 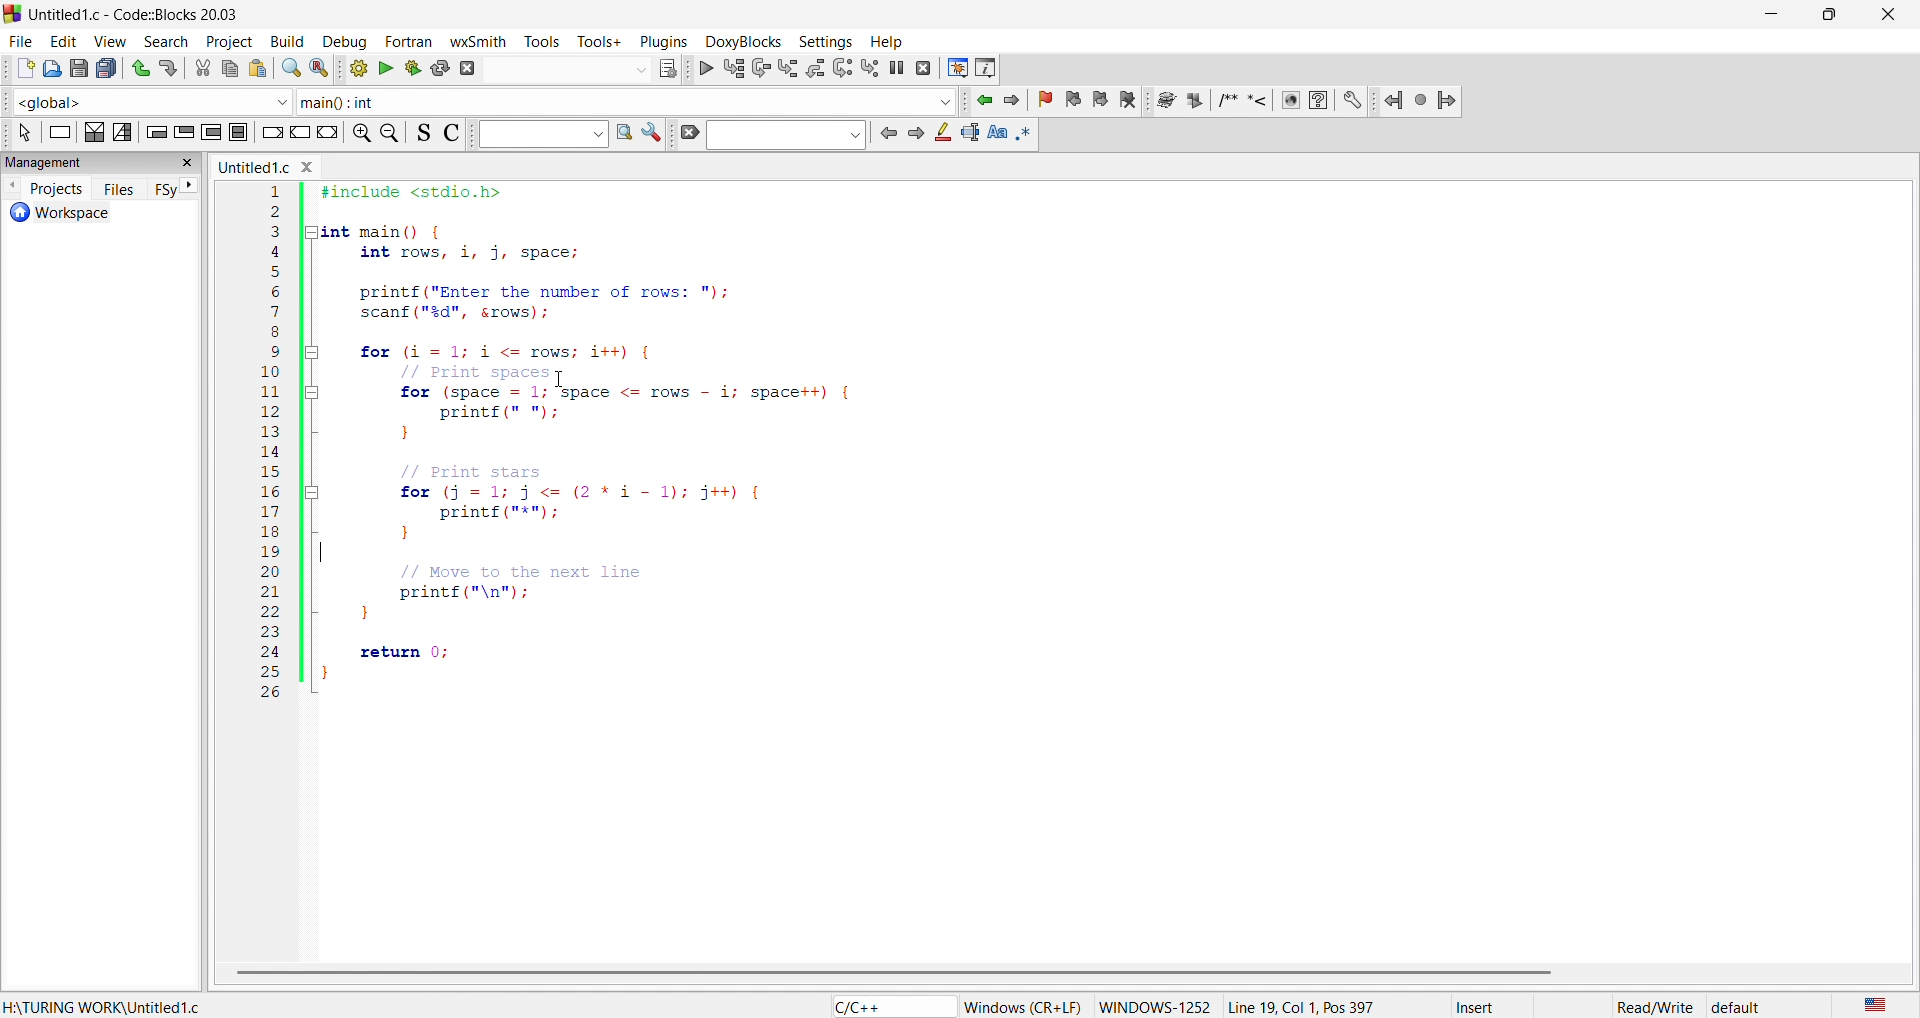 What do you see at coordinates (884, 41) in the screenshot?
I see `help` at bounding box center [884, 41].